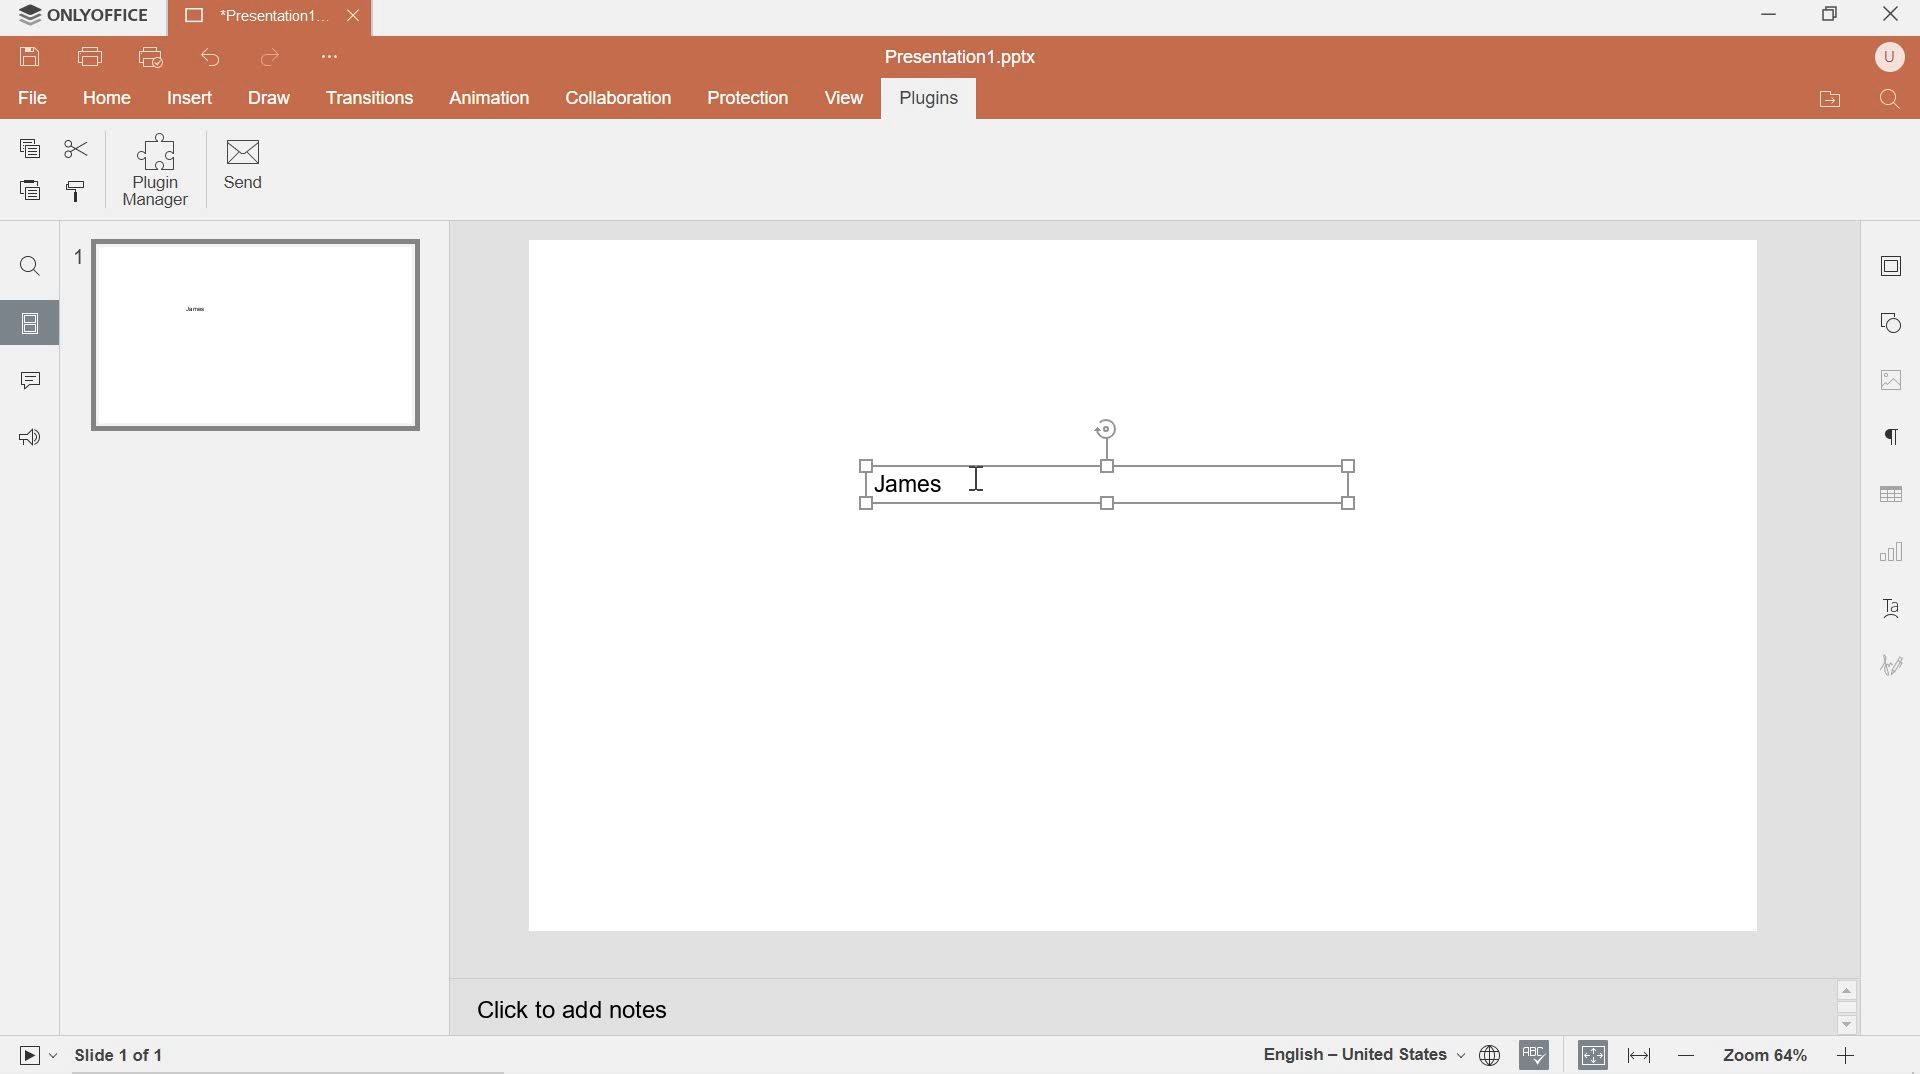 This screenshot has height=1074, width=1920. What do you see at coordinates (1892, 99) in the screenshot?
I see `Find` at bounding box center [1892, 99].